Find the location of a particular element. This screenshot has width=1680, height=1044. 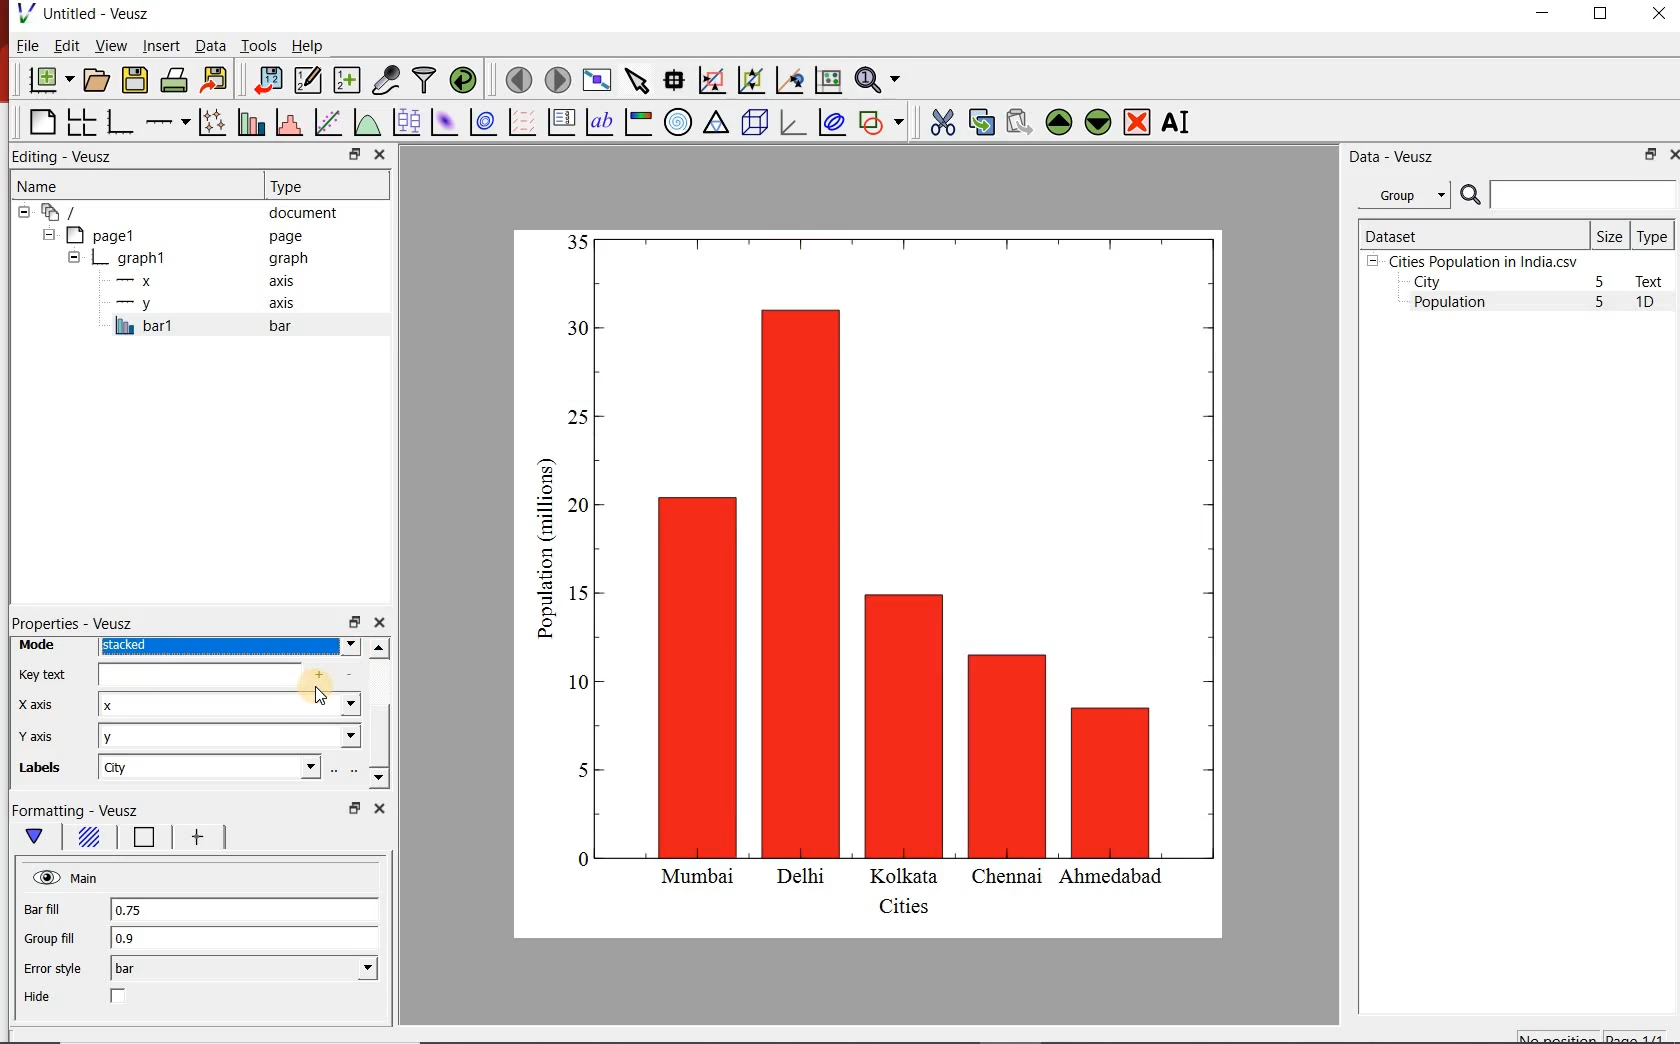

Ternary graph is located at coordinates (716, 123).